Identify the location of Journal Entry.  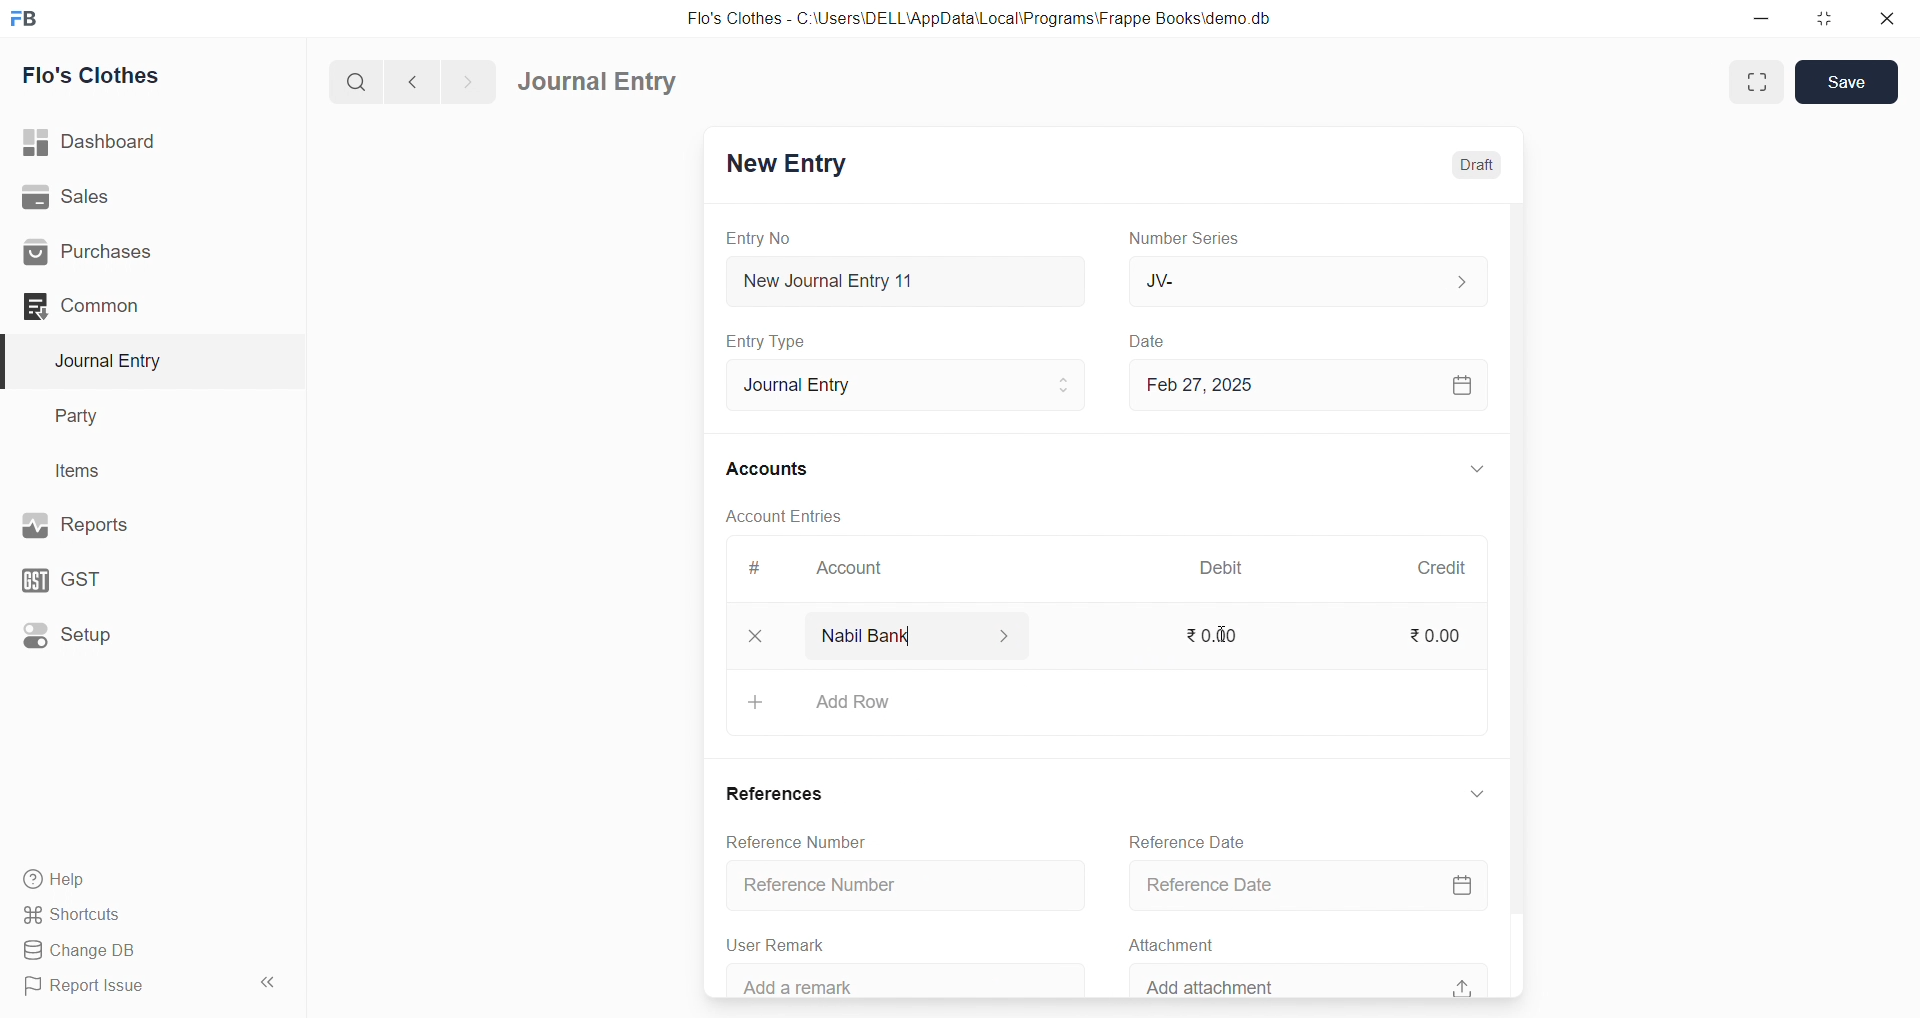
(598, 81).